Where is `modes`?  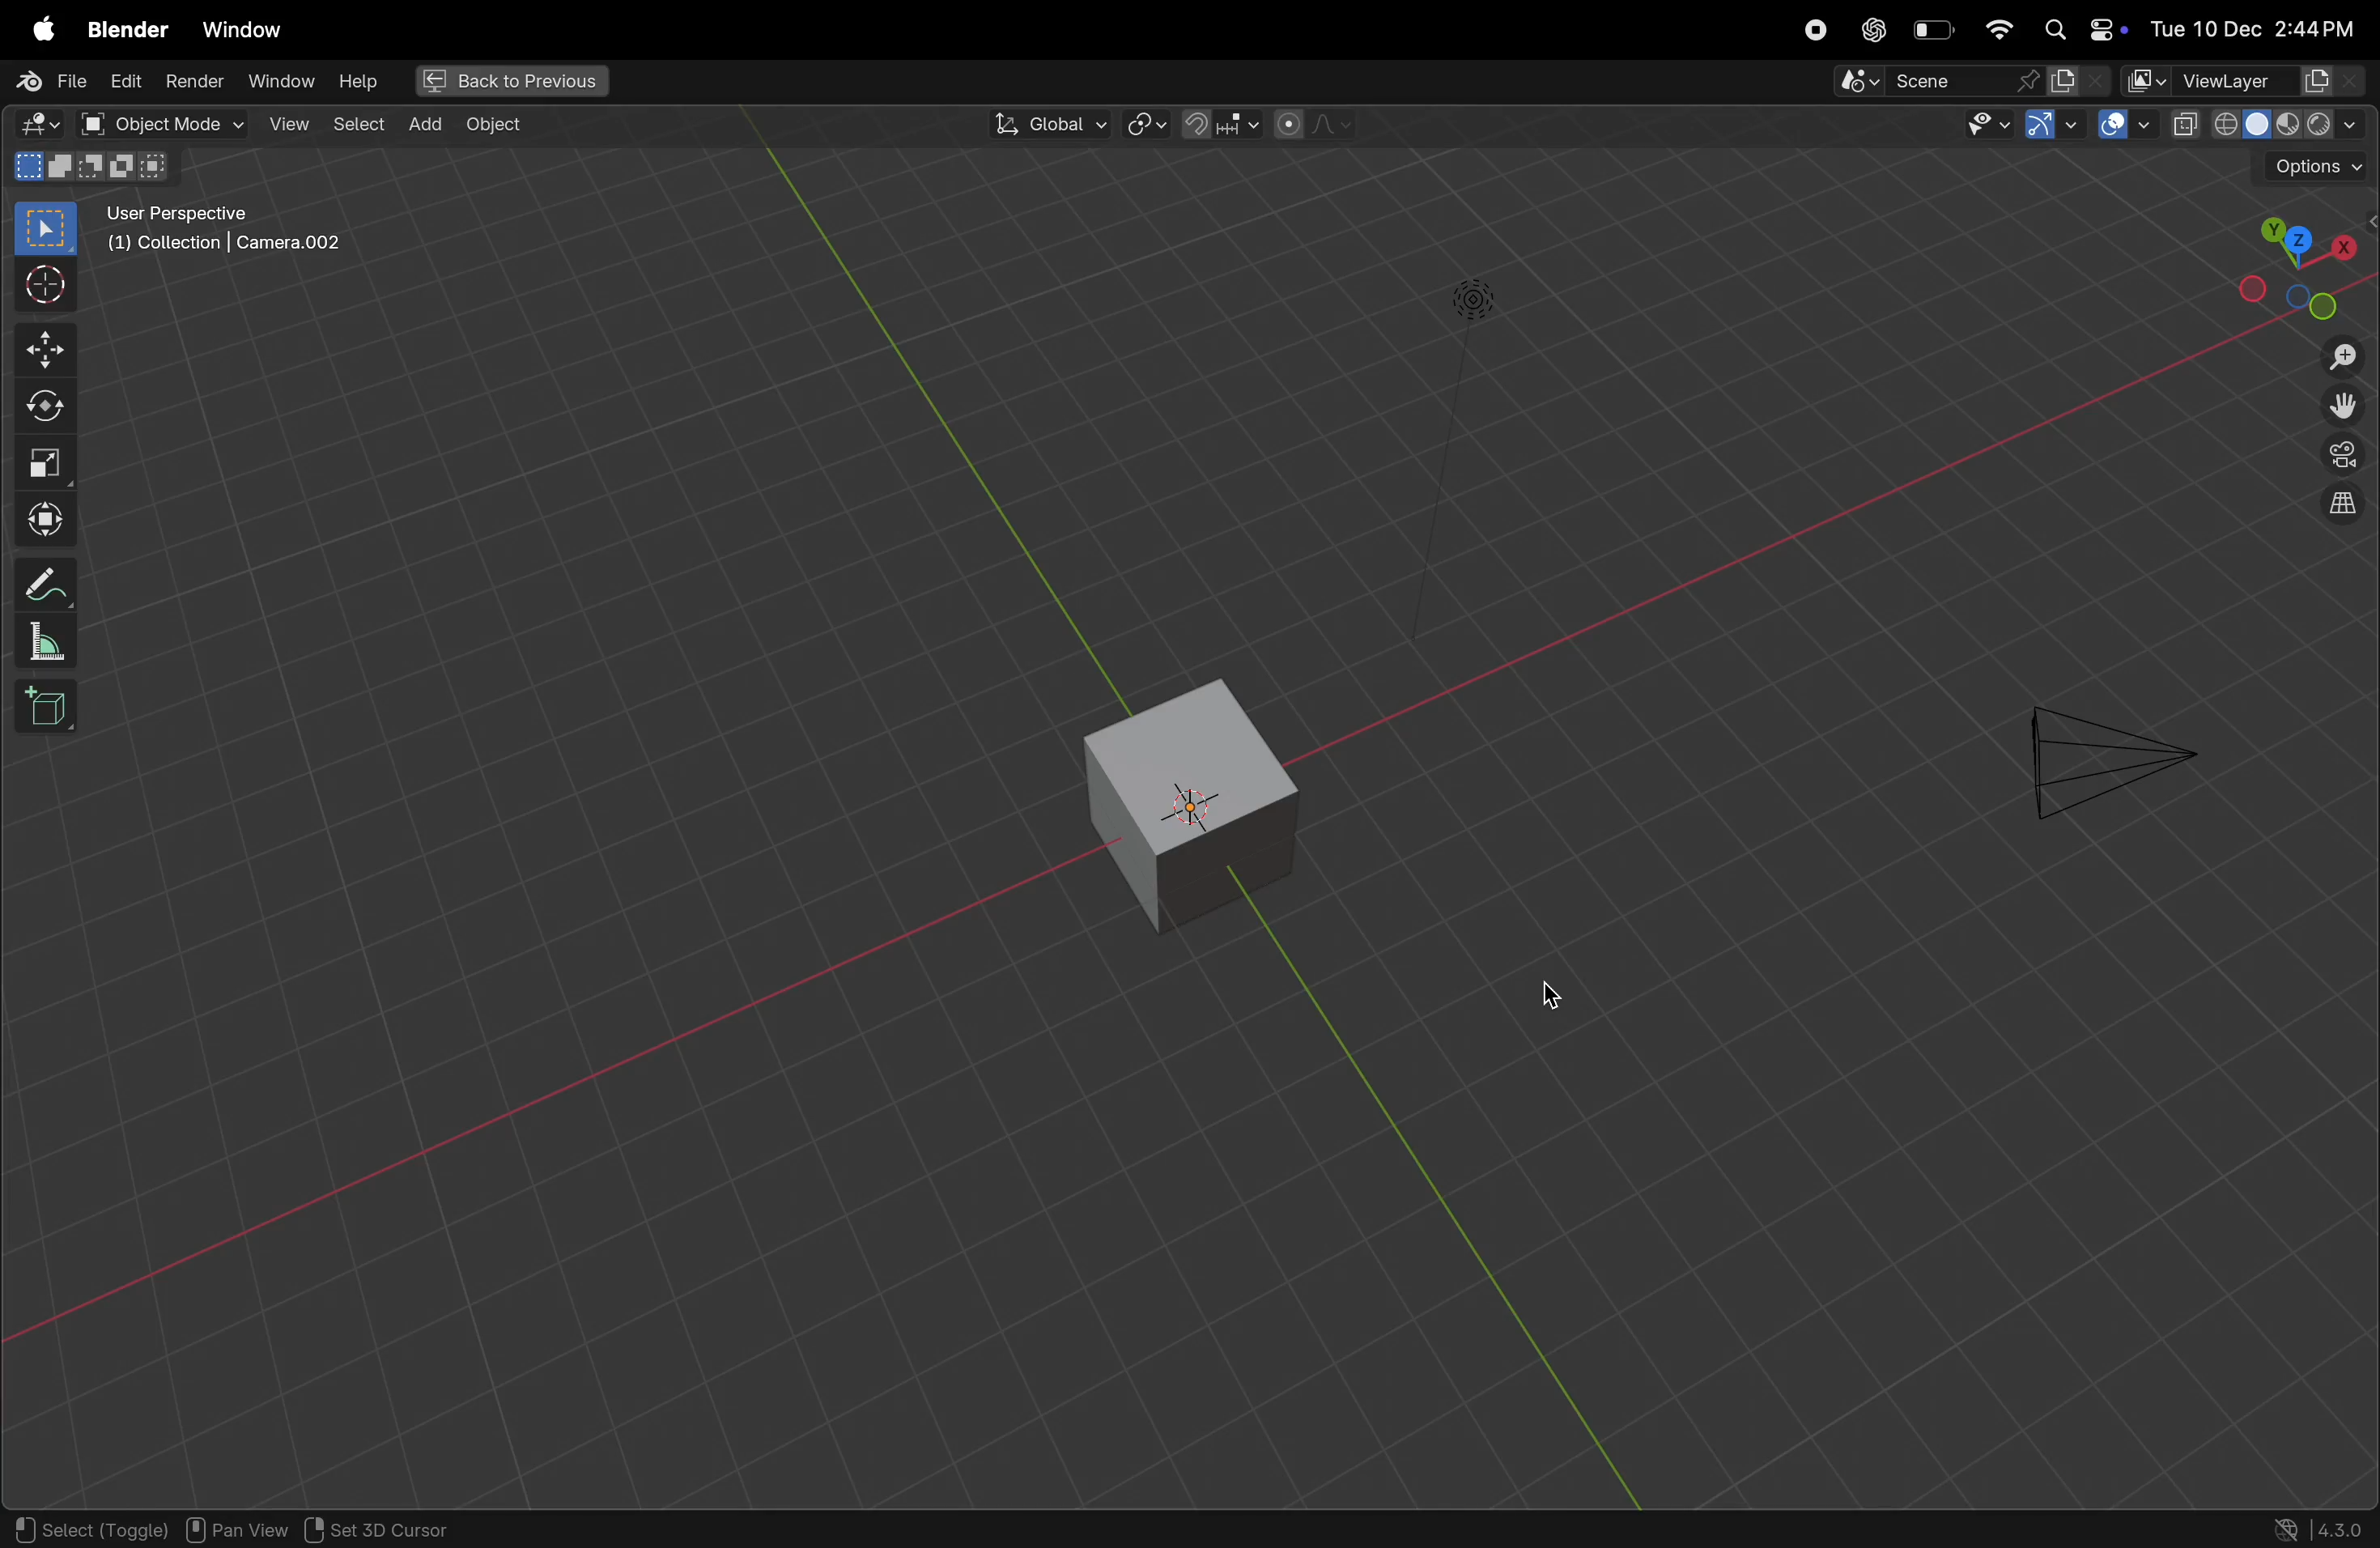 modes is located at coordinates (97, 168).